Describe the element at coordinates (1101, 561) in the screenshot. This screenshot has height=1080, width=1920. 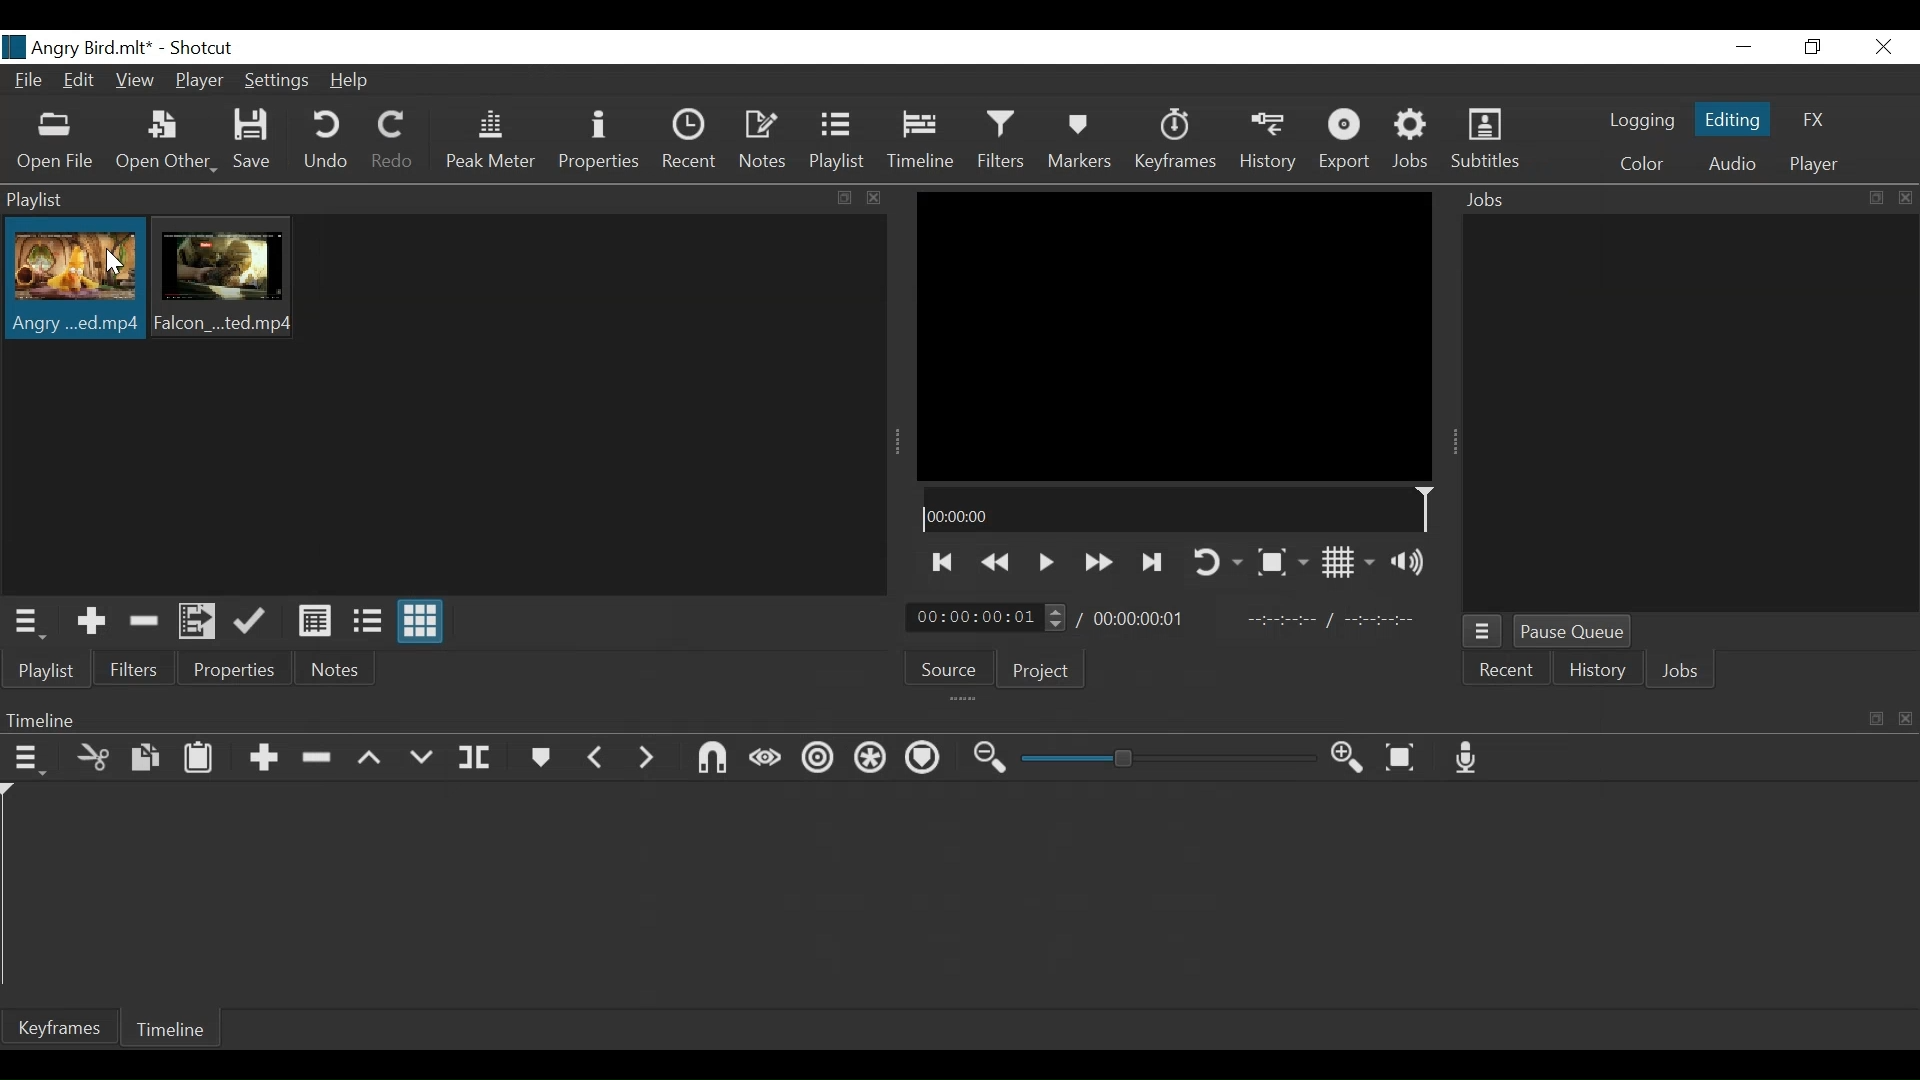
I see `Toggle play forward quickly` at that location.